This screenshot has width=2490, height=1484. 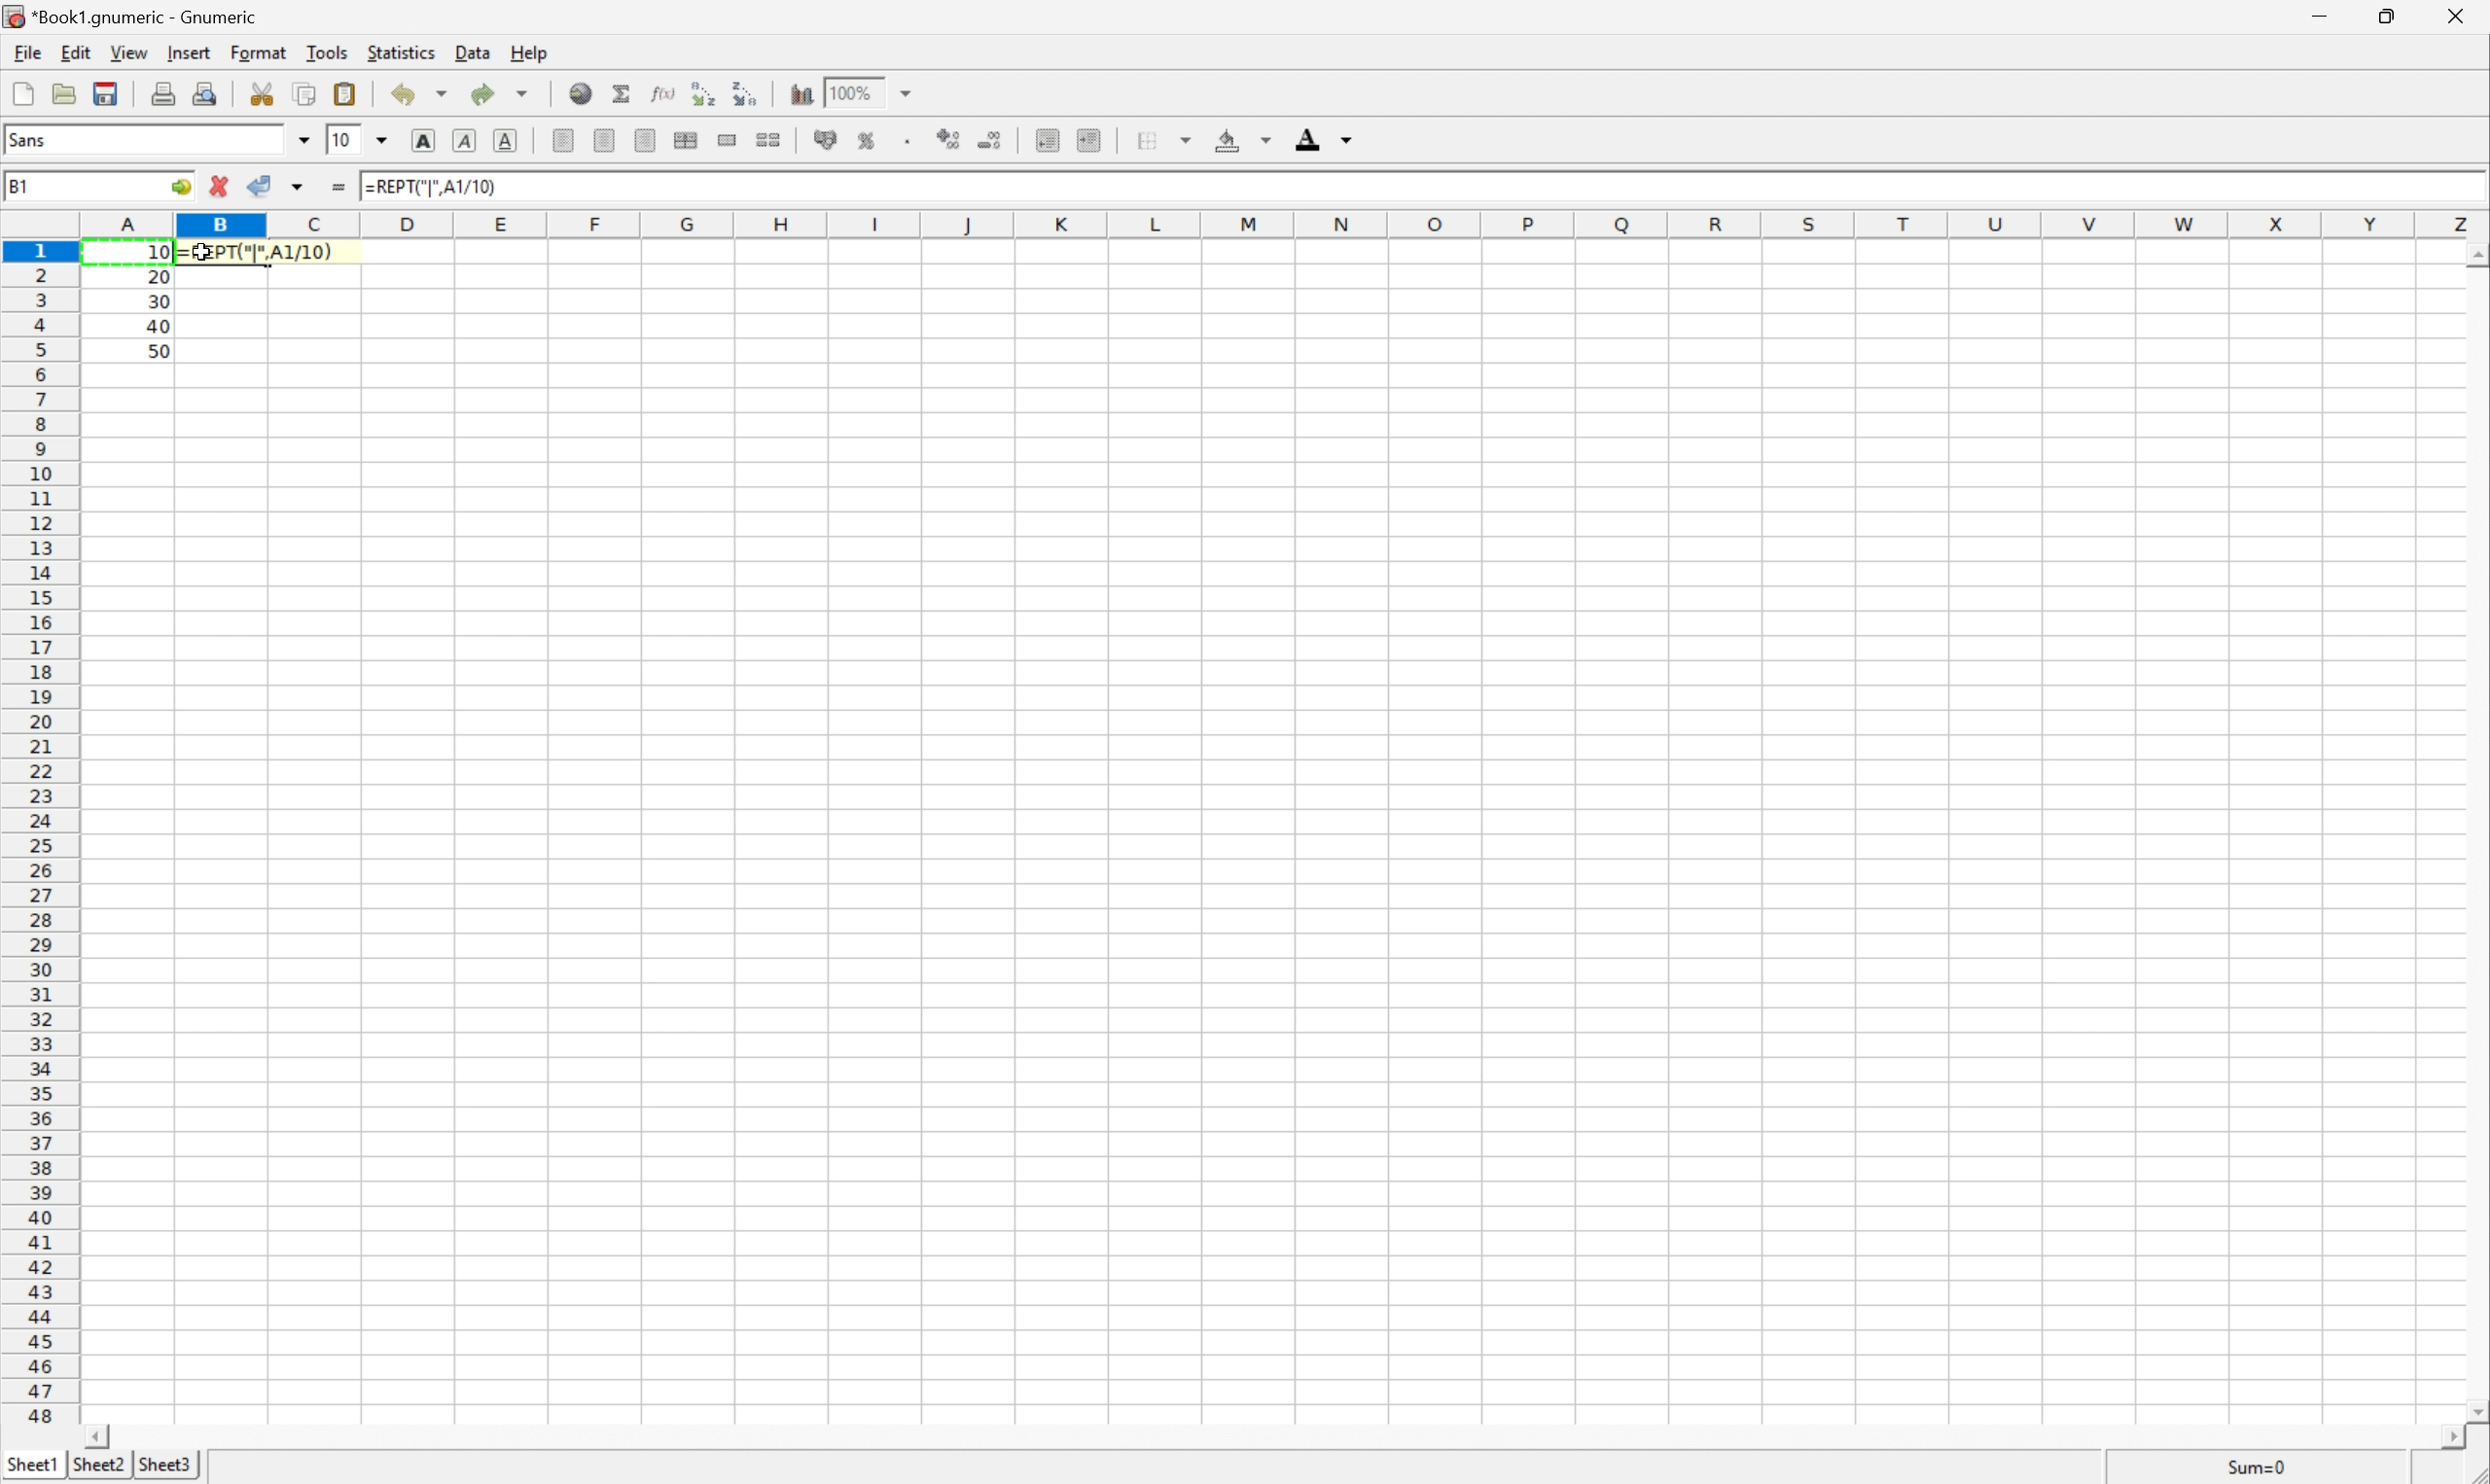 What do you see at coordinates (207, 91) in the screenshot?
I see `Print preview` at bounding box center [207, 91].